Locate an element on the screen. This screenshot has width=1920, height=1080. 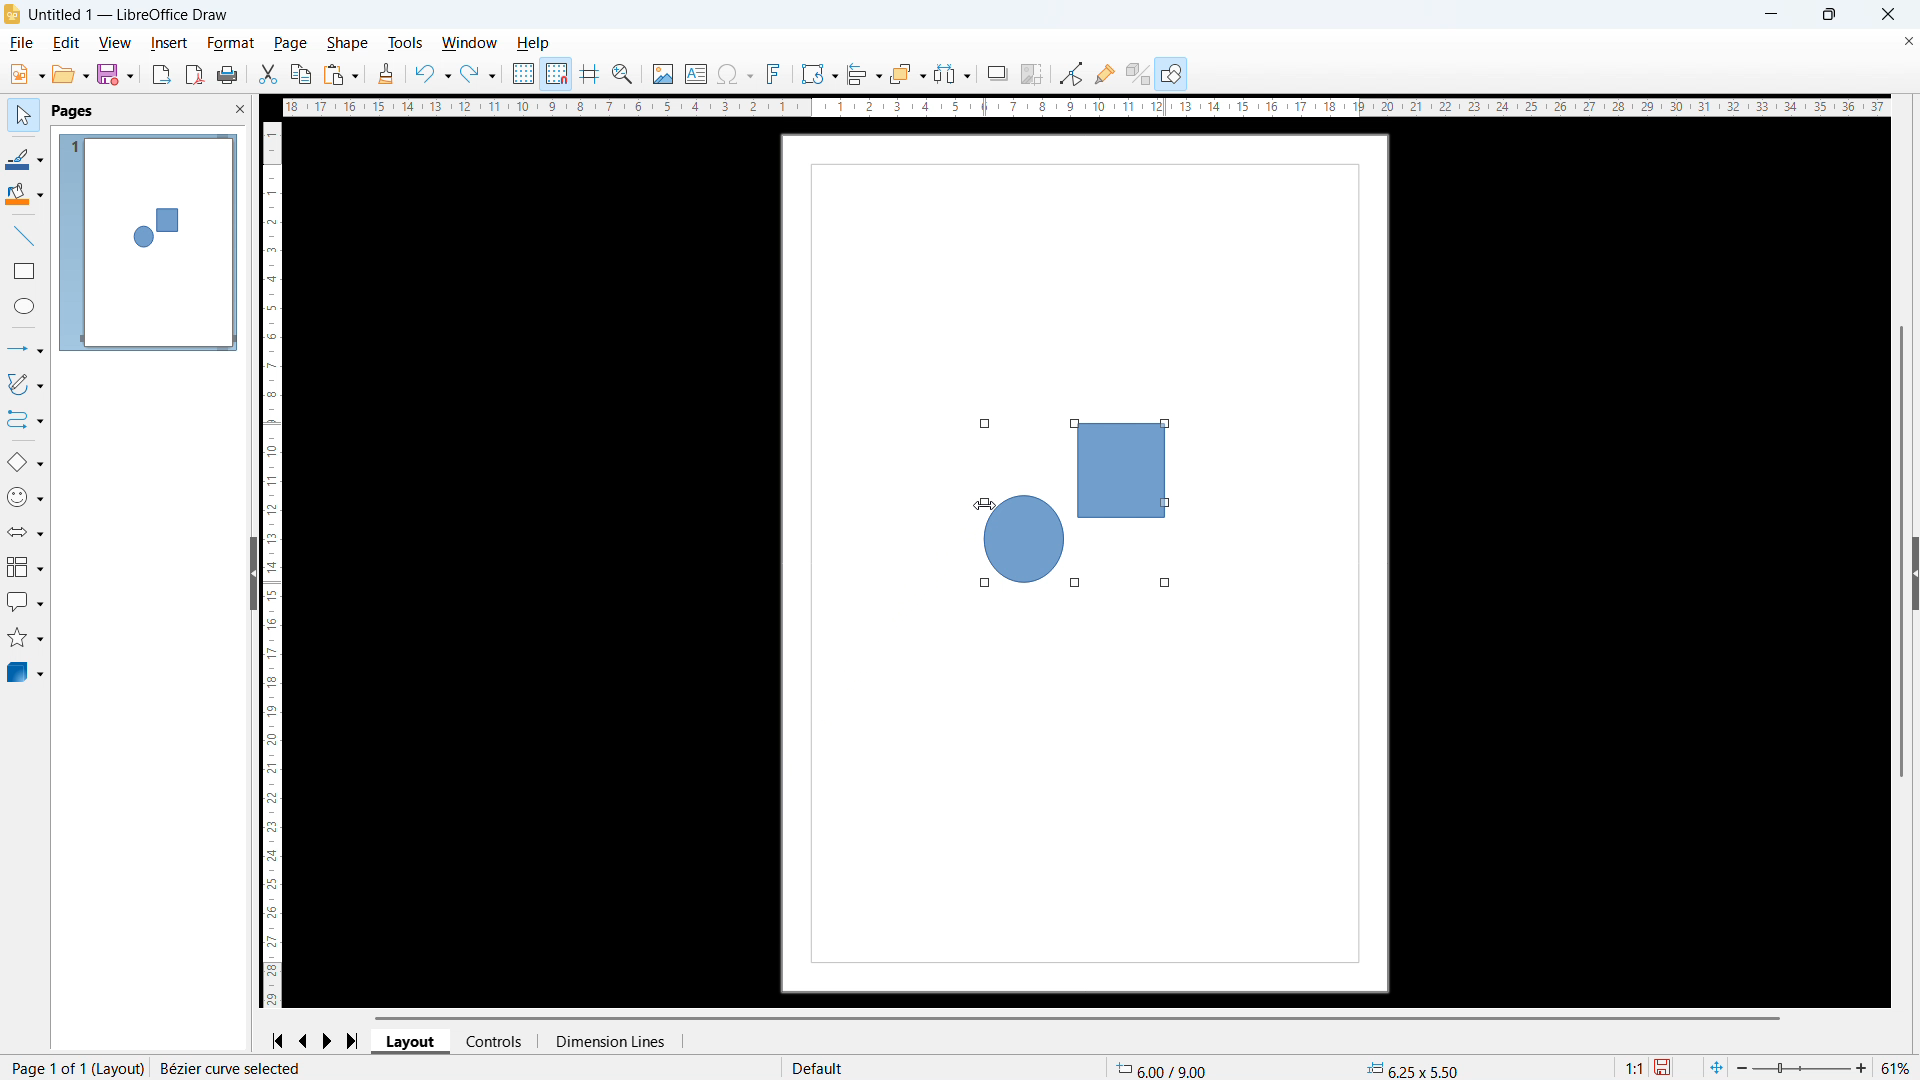
Ellipse  is located at coordinates (26, 306).